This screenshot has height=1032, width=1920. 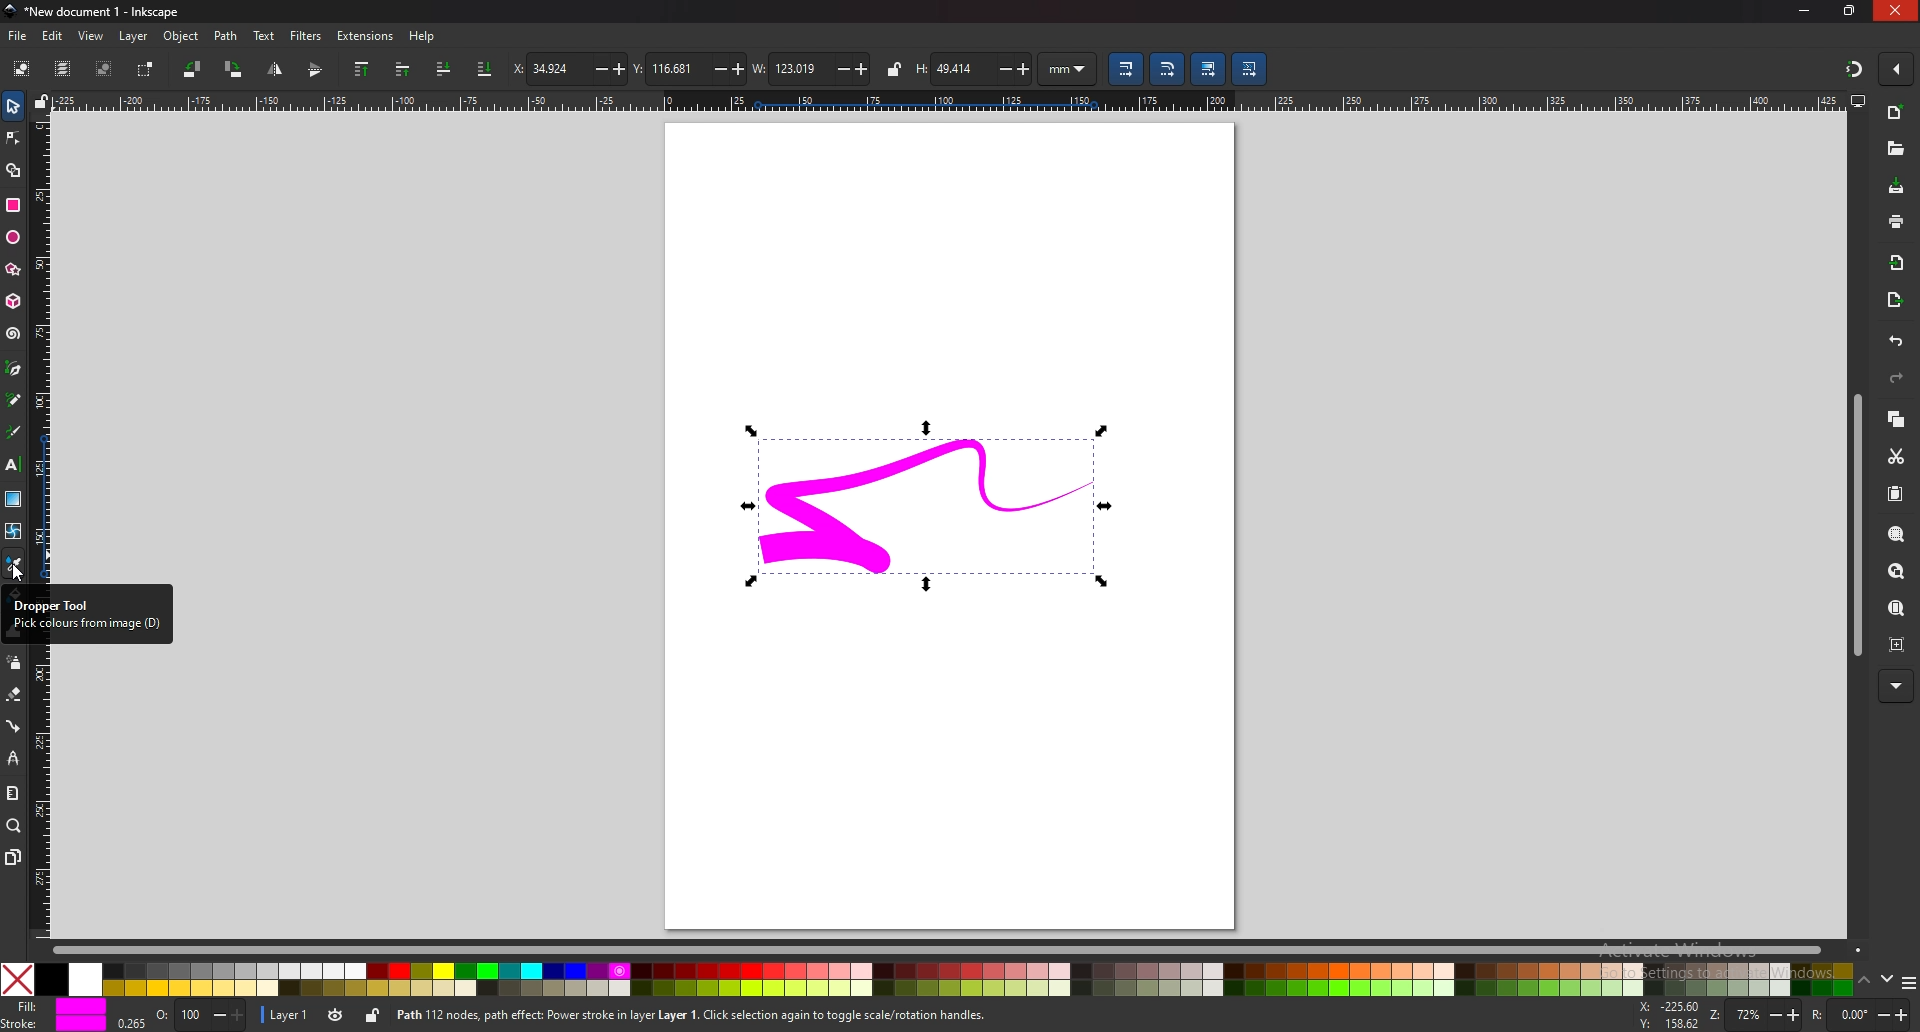 What do you see at coordinates (55, 1023) in the screenshot?
I see `stroke` at bounding box center [55, 1023].